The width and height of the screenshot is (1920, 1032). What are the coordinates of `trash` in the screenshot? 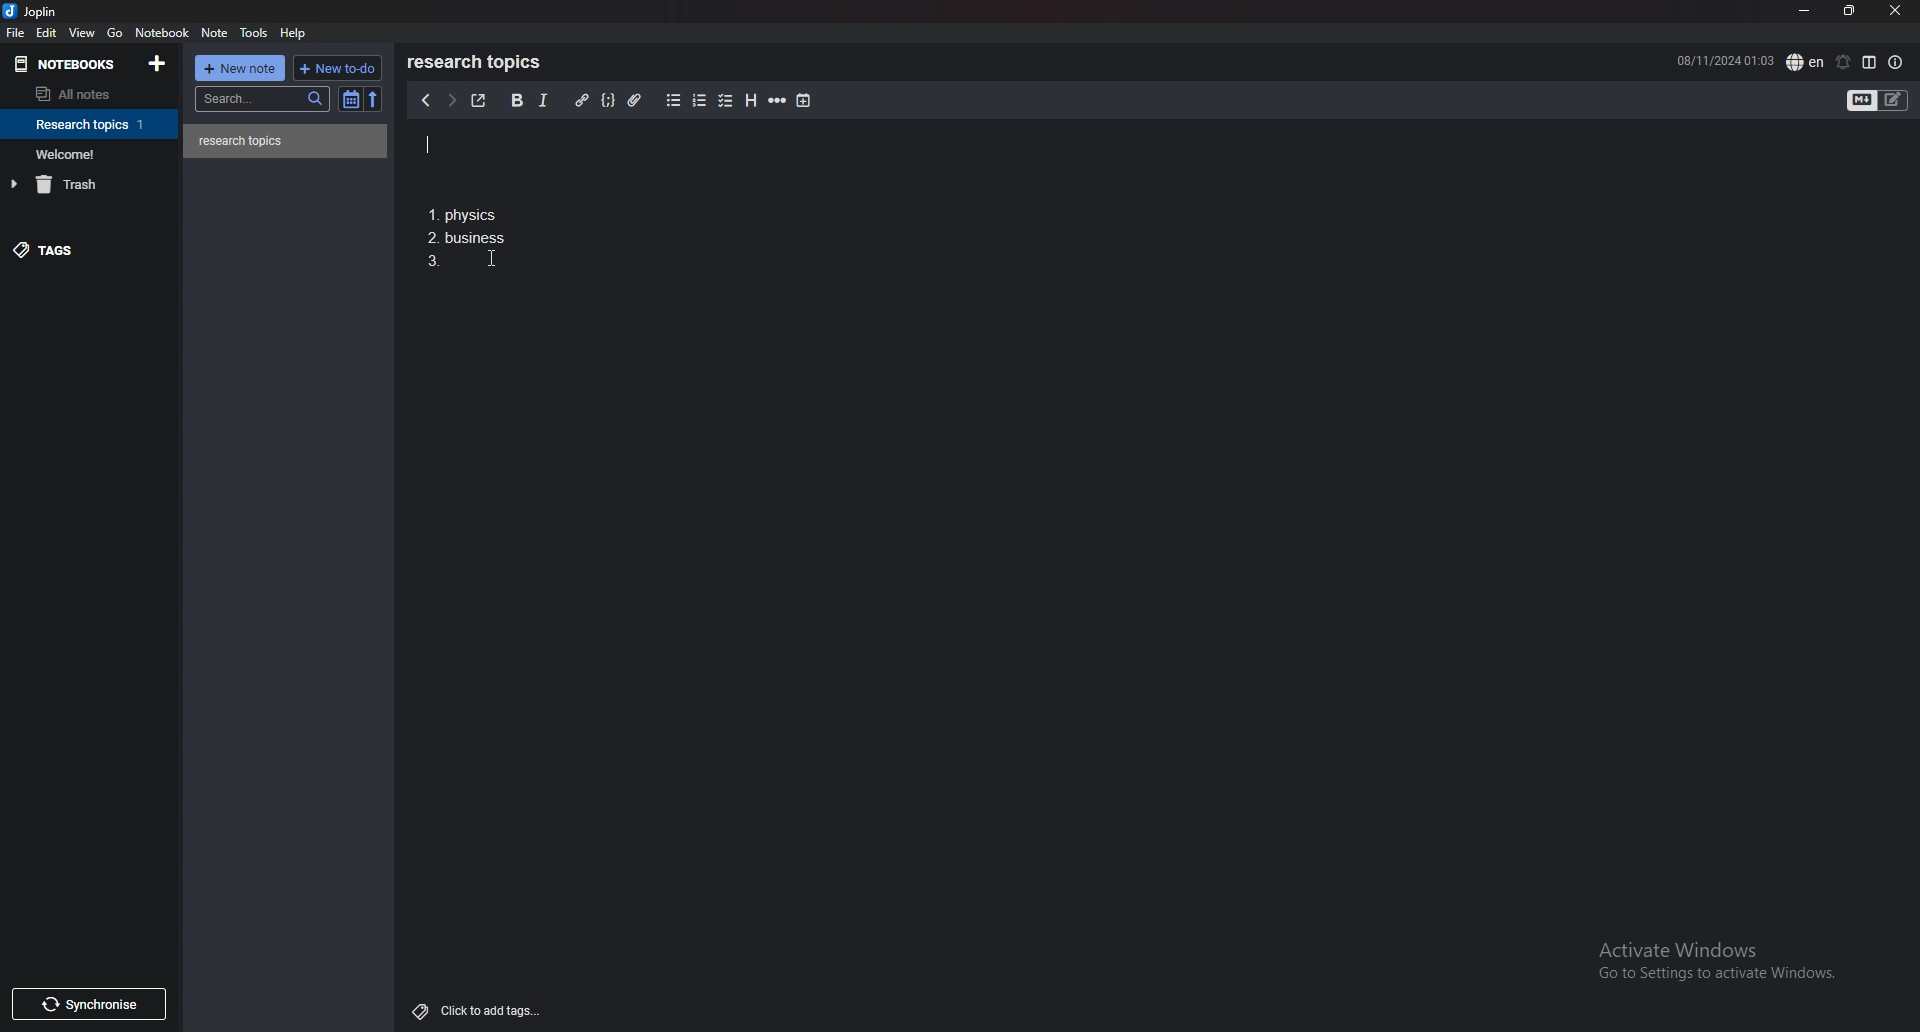 It's located at (93, 184).